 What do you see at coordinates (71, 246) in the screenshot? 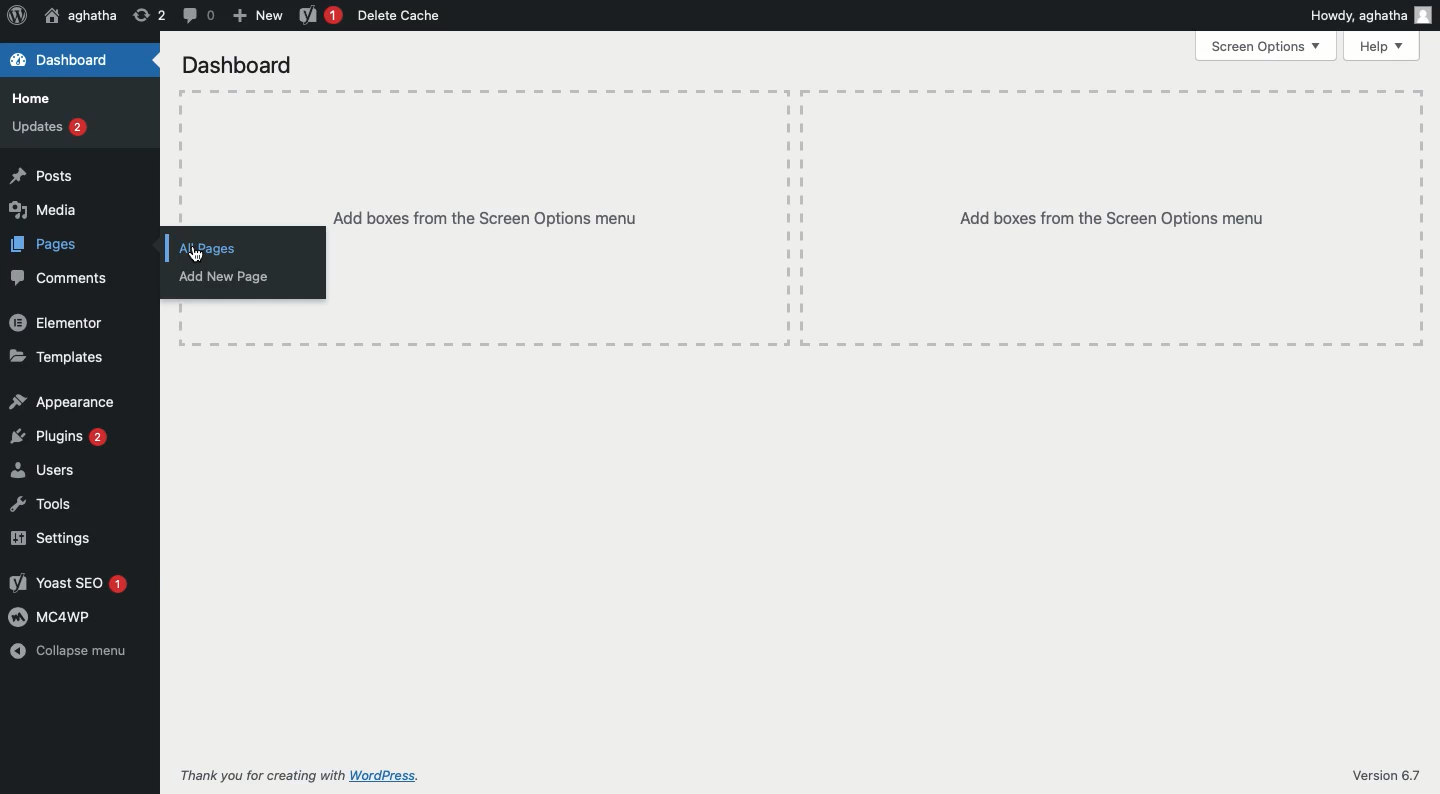
I see `Pages` at bounding box center [71, 246].